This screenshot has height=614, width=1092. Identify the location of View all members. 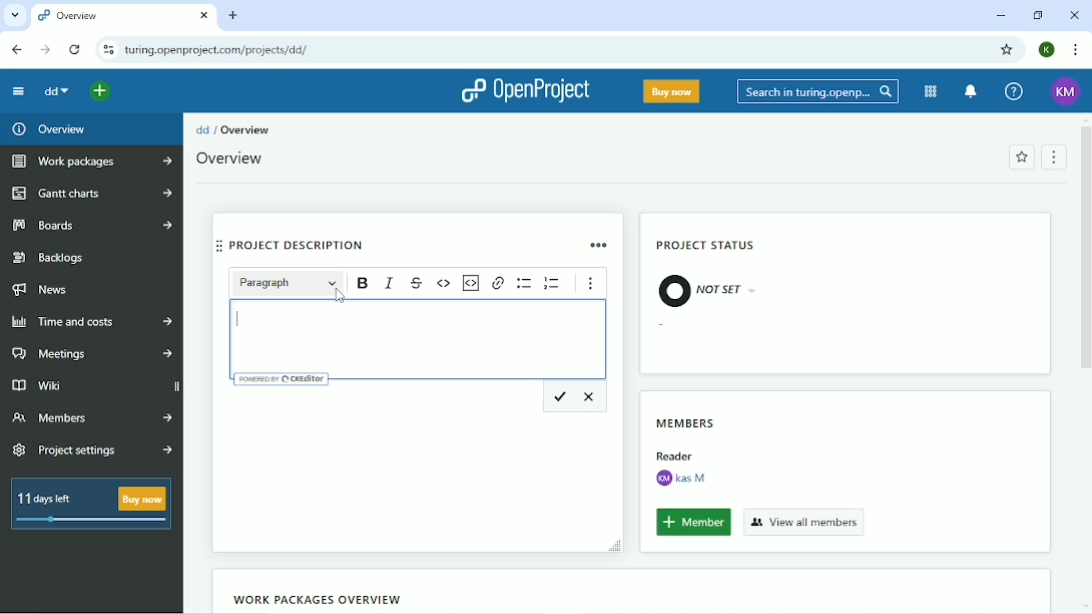
(805, 521).